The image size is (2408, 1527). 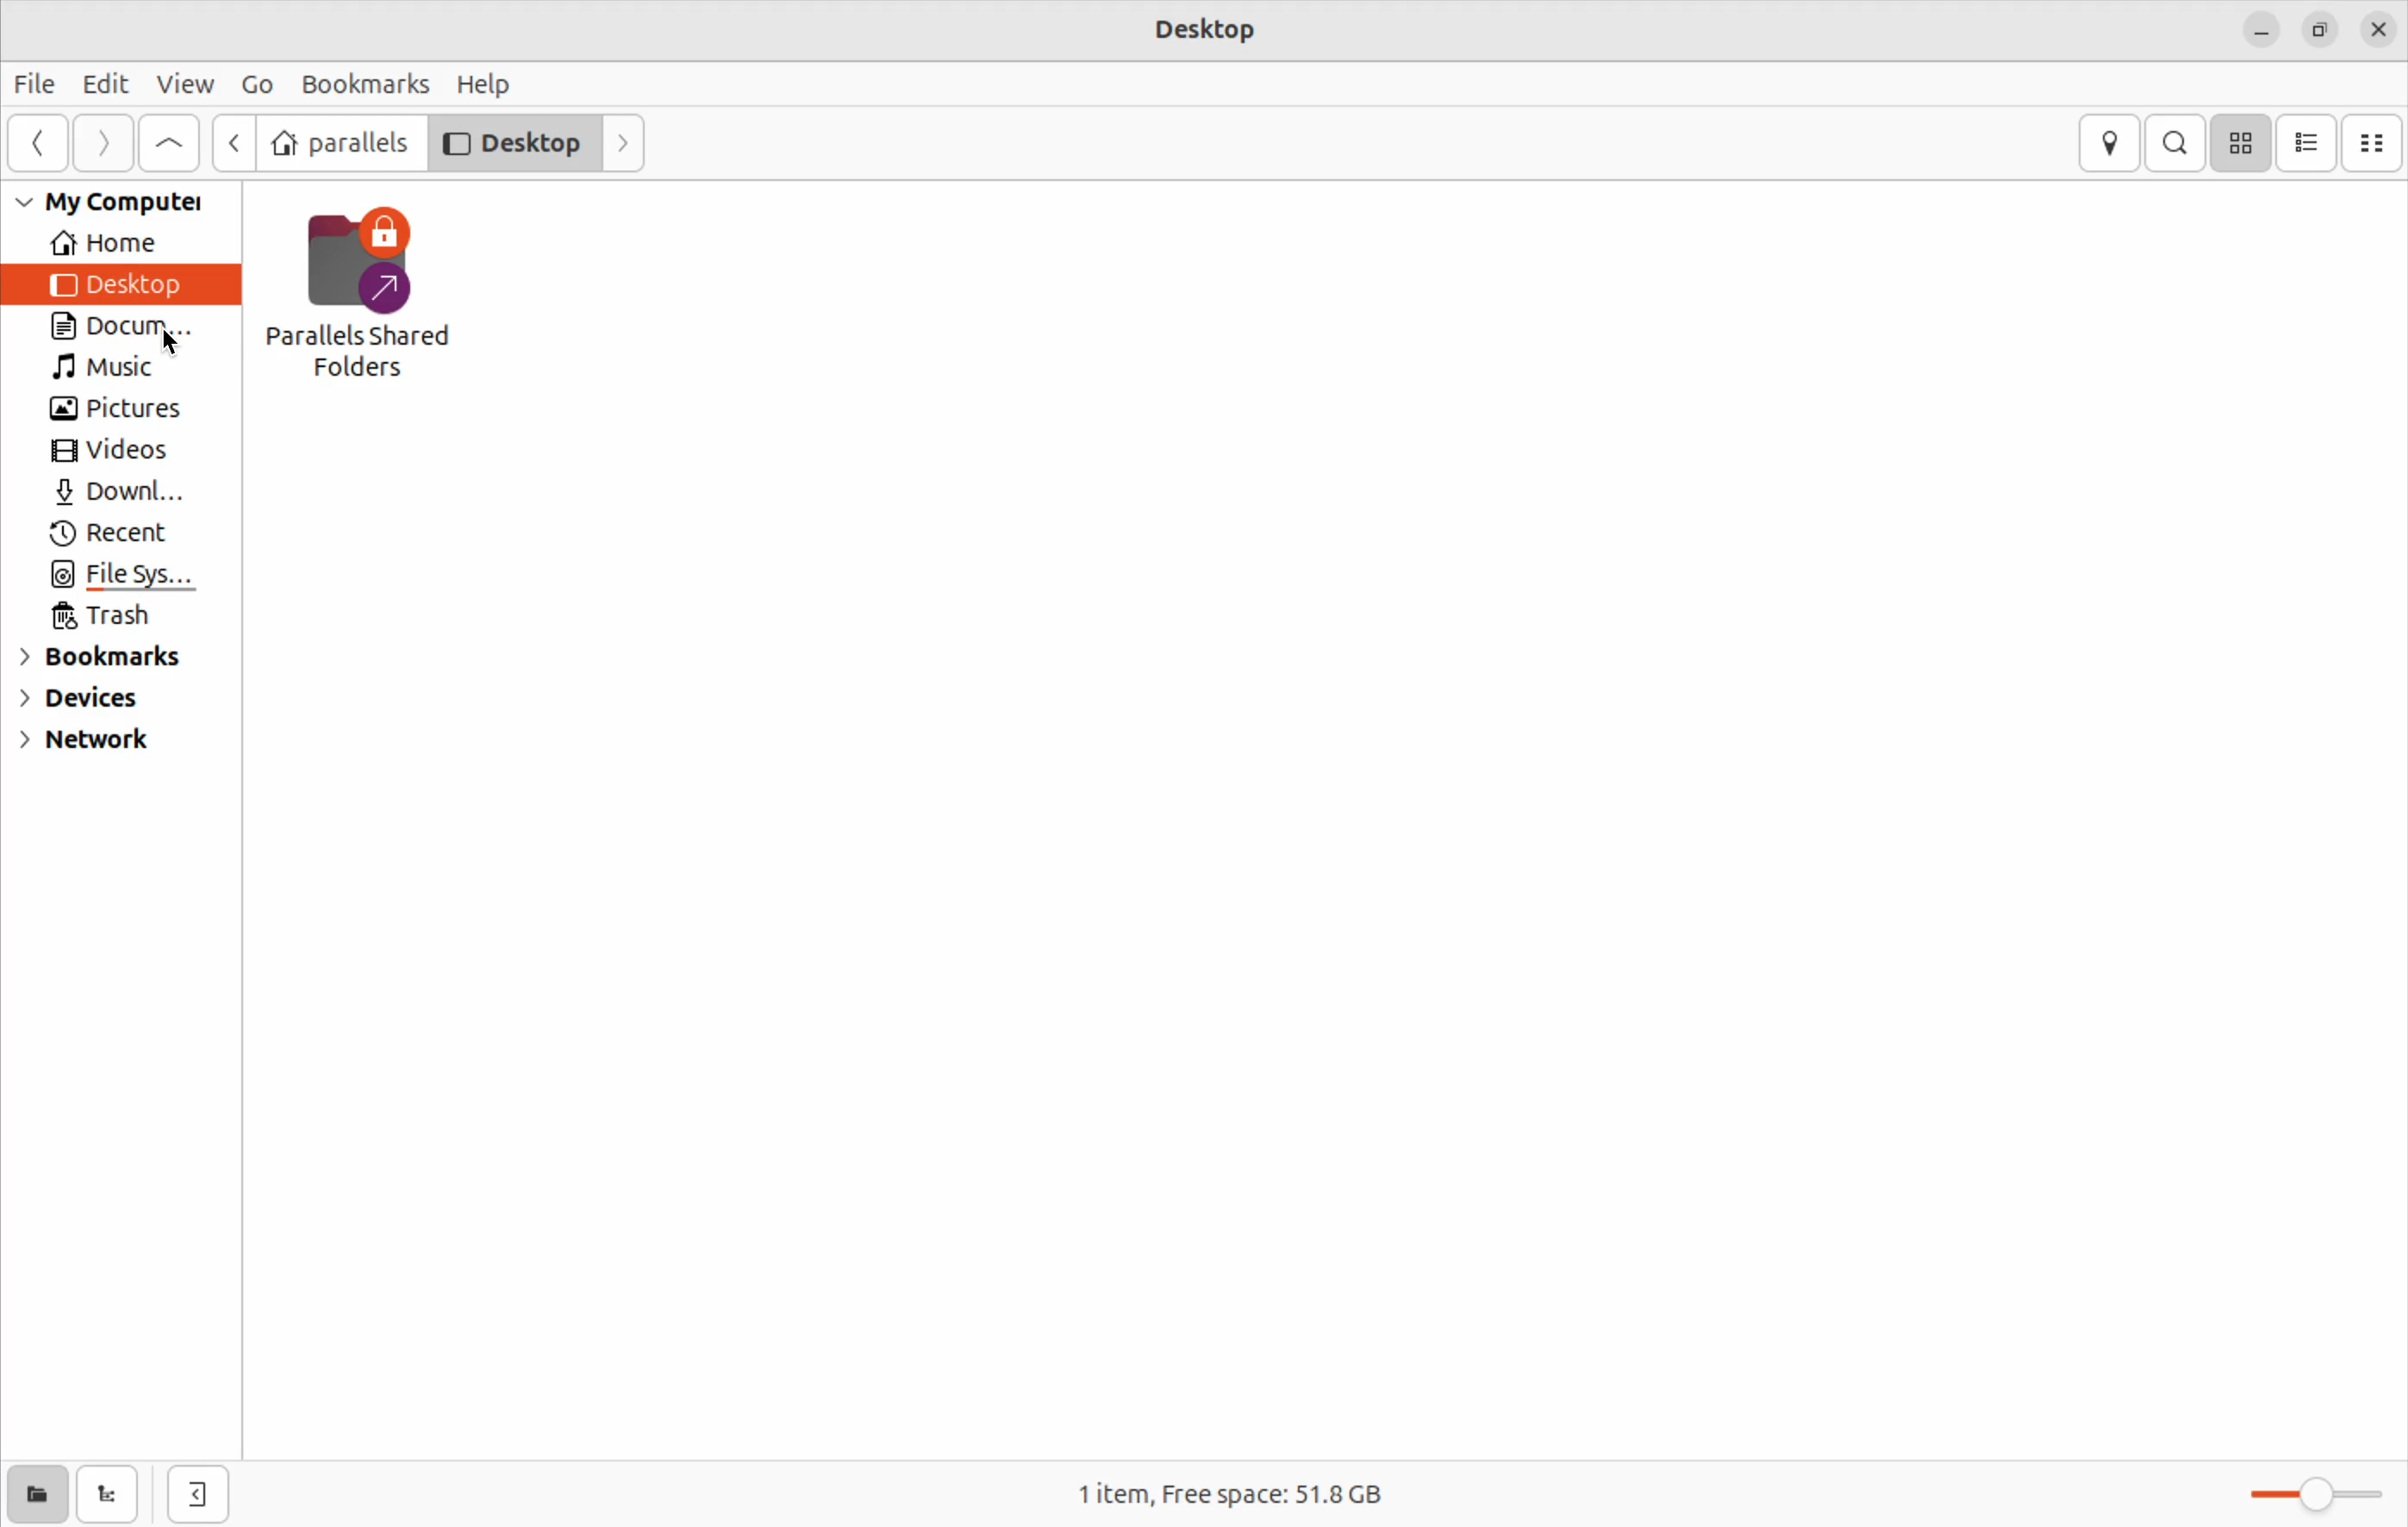 What do you see at coordinates (119, 660) in the screenshot?
I see `bookmarks` at bounding box center [119, 660].